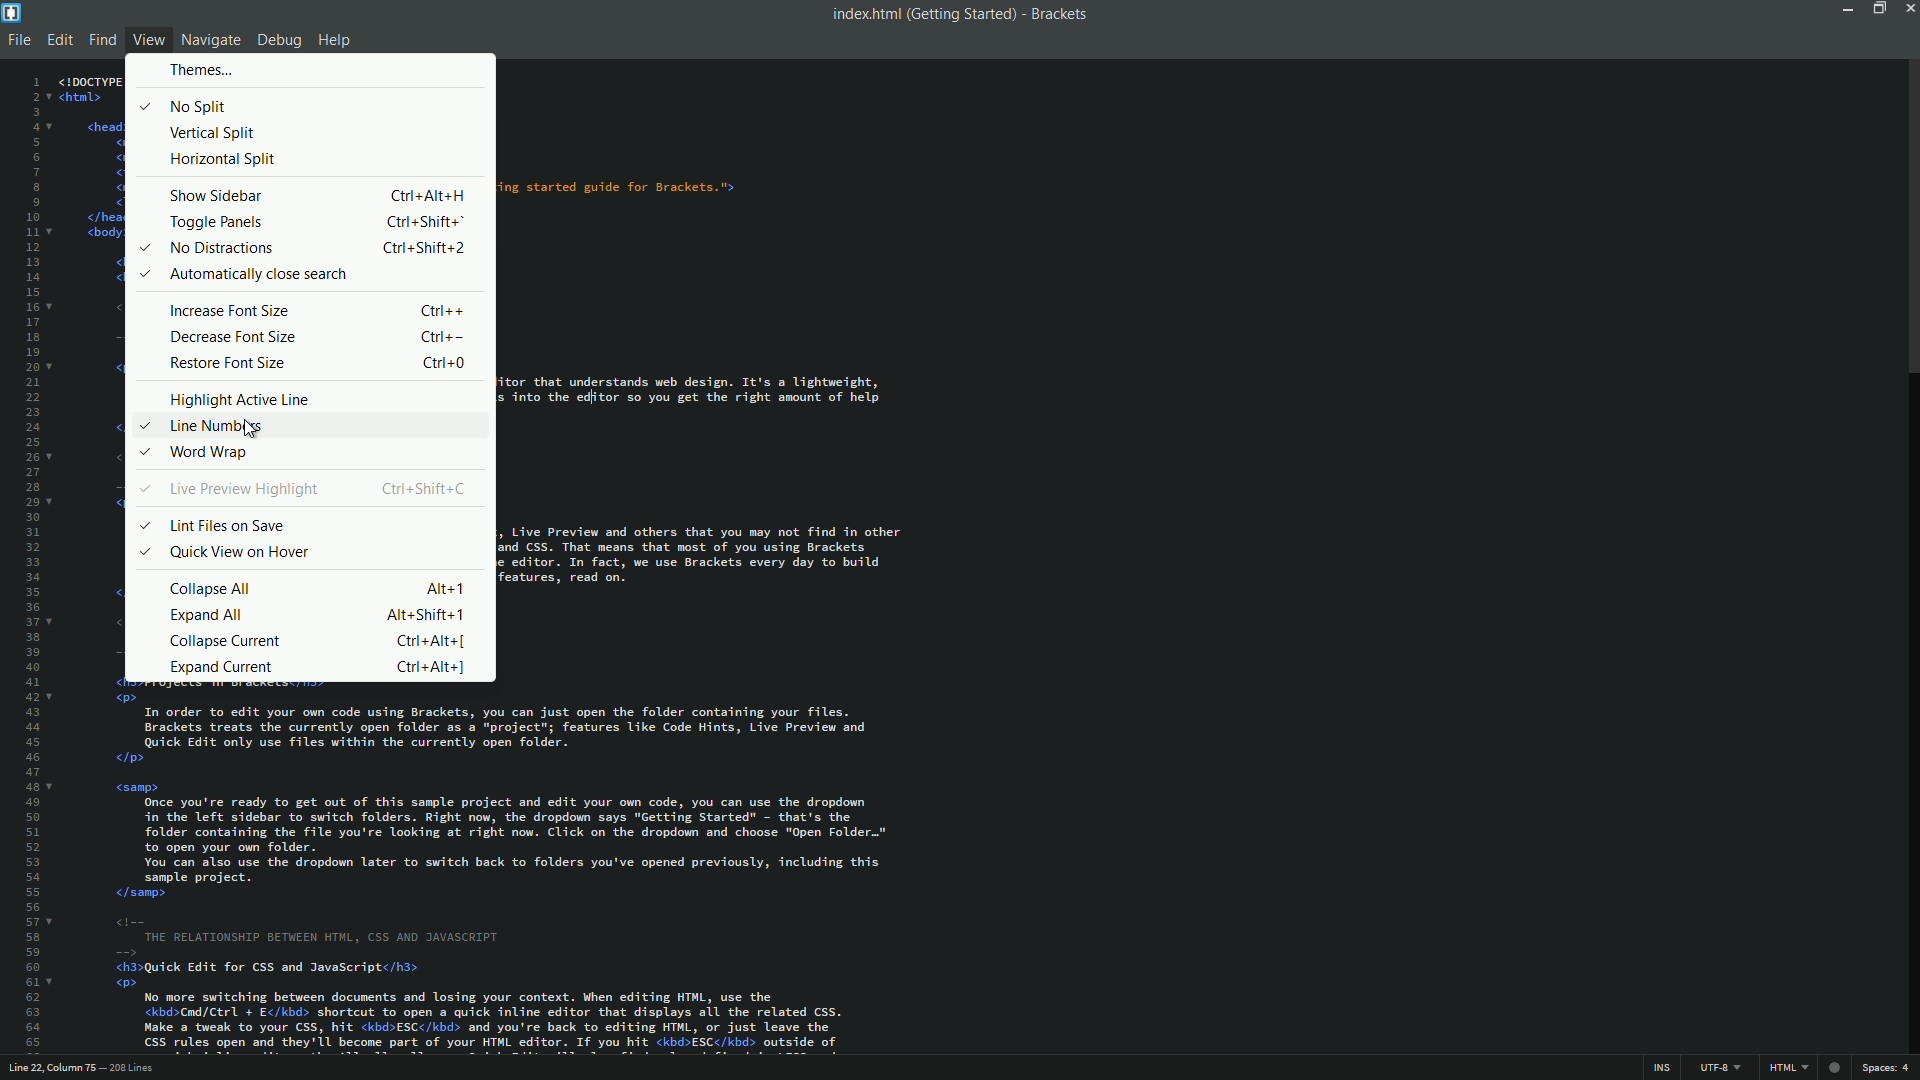 This screenshot has height=1080, width=1920. I want to click on index.html (Getting Started) - Brackets, so click(953, 14).